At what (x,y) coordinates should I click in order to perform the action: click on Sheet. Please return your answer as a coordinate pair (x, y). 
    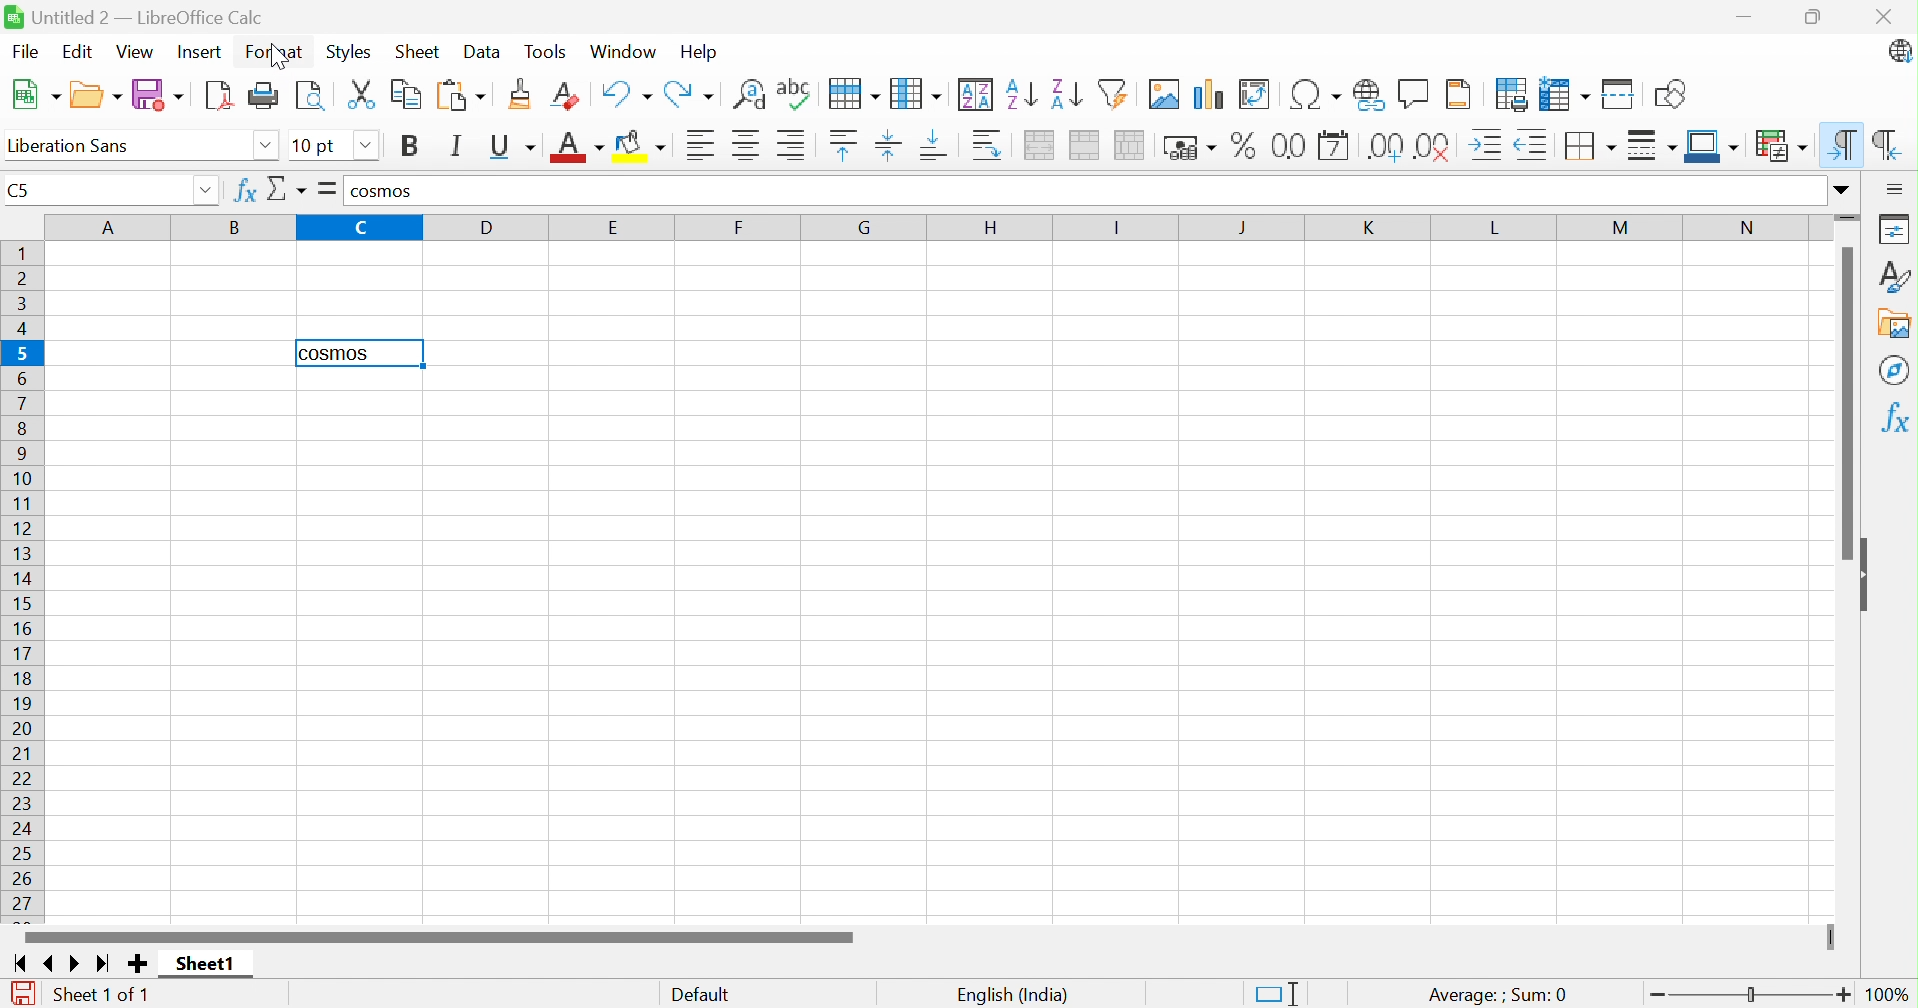
    Looking at the image, I should click on (416, 52).